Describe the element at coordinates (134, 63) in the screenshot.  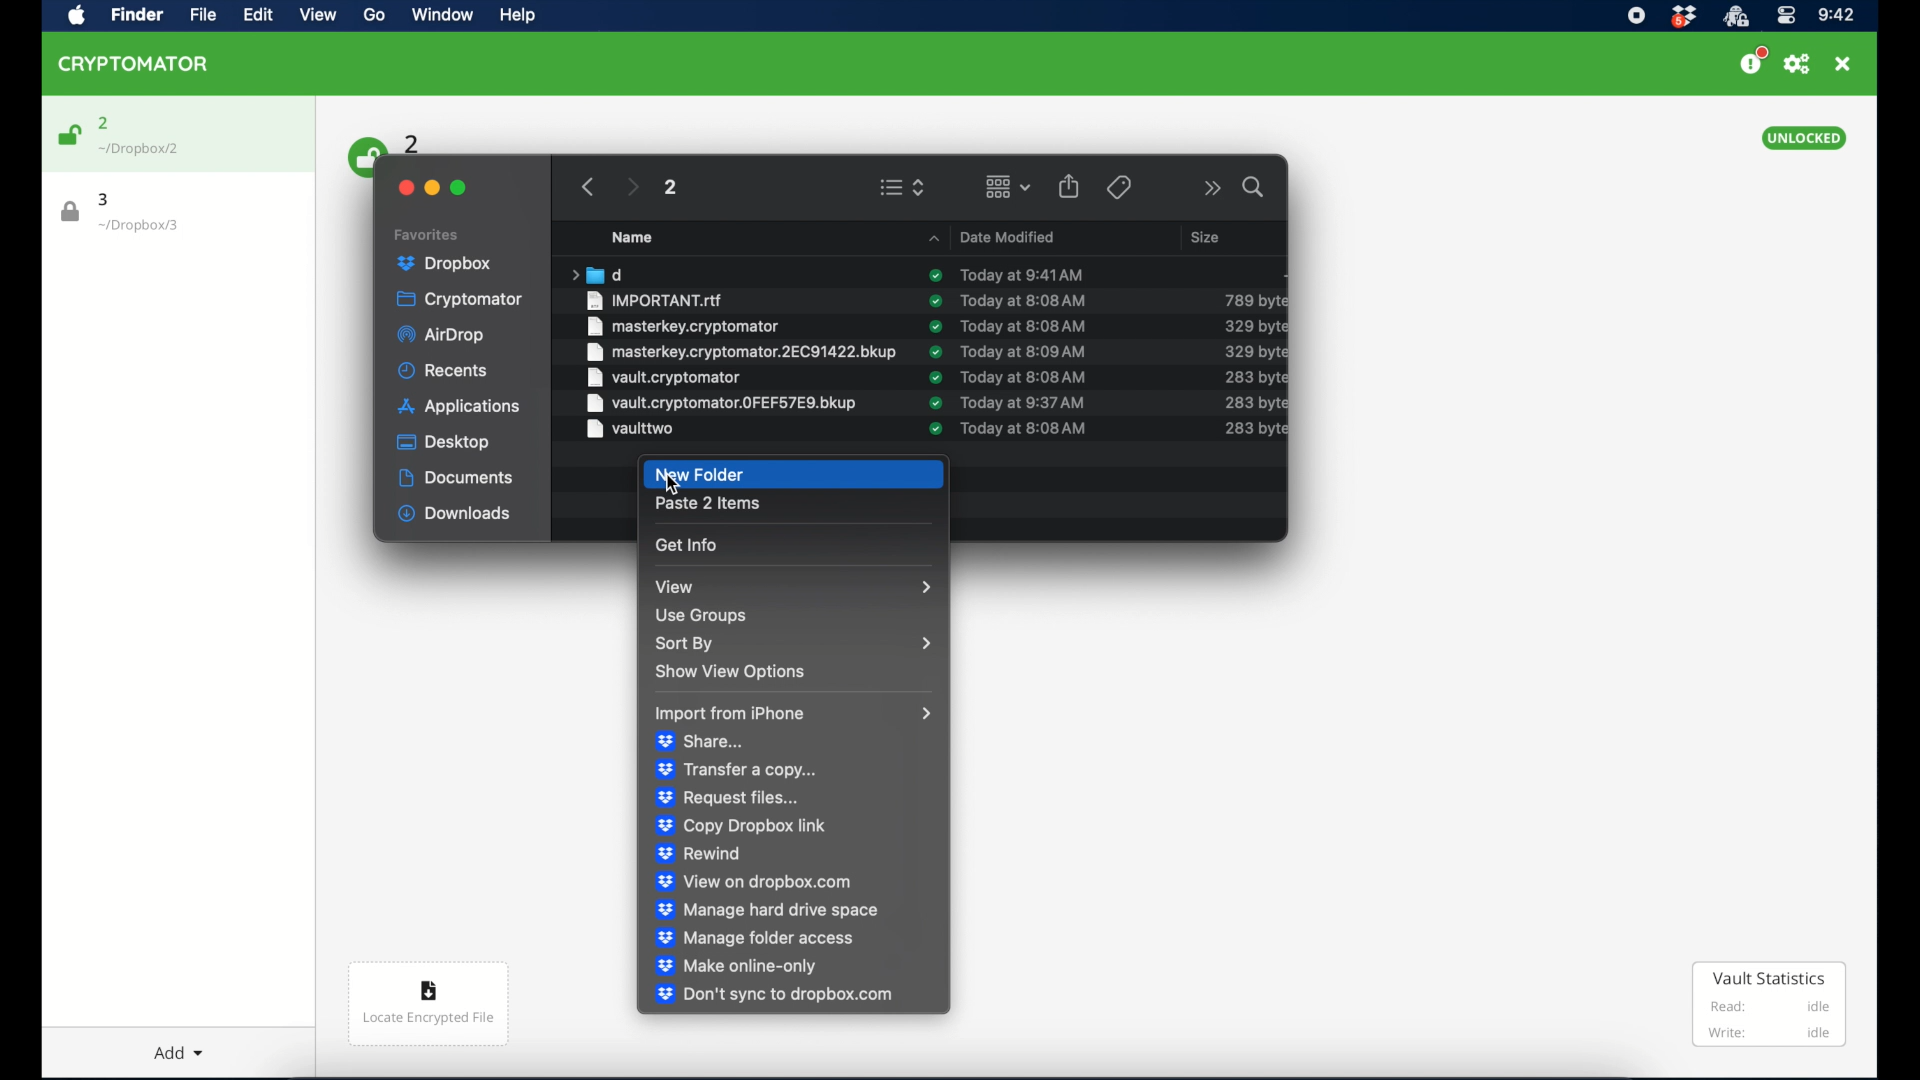
I see `cryptomator` at that location.